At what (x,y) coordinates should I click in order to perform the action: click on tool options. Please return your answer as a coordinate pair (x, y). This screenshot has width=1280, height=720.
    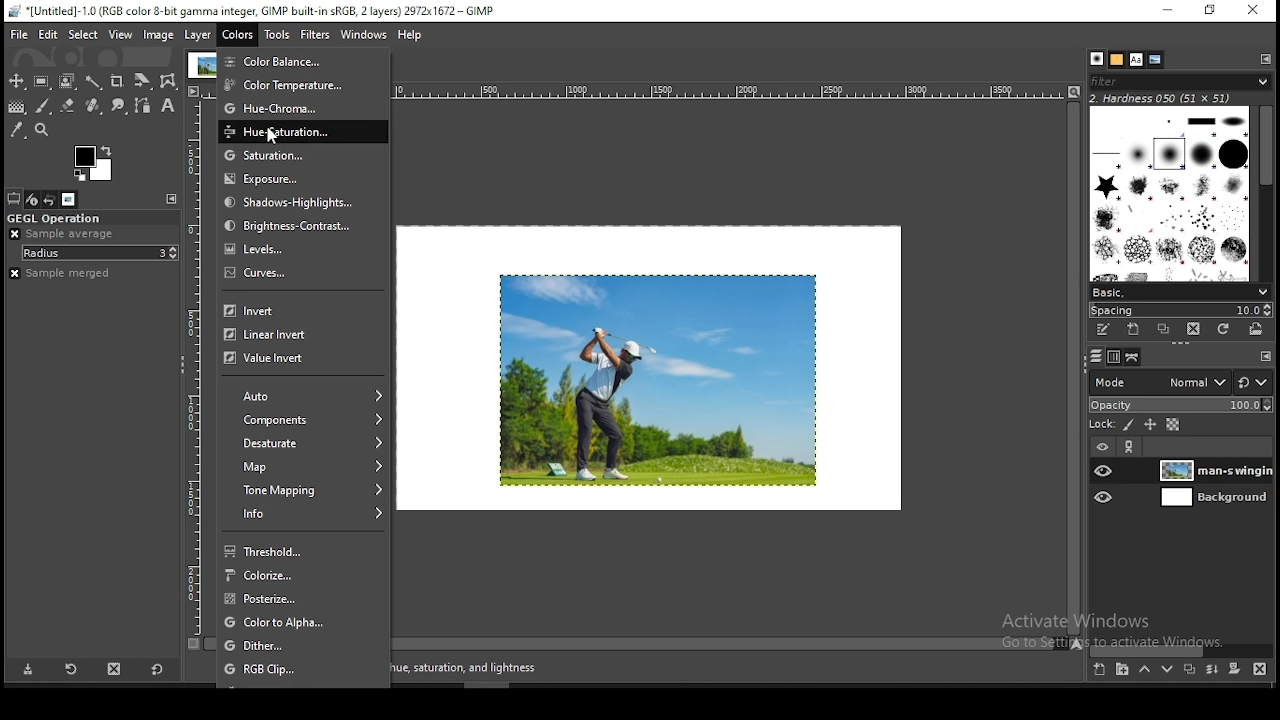
    Looking at the image, I should click on (15, 198).